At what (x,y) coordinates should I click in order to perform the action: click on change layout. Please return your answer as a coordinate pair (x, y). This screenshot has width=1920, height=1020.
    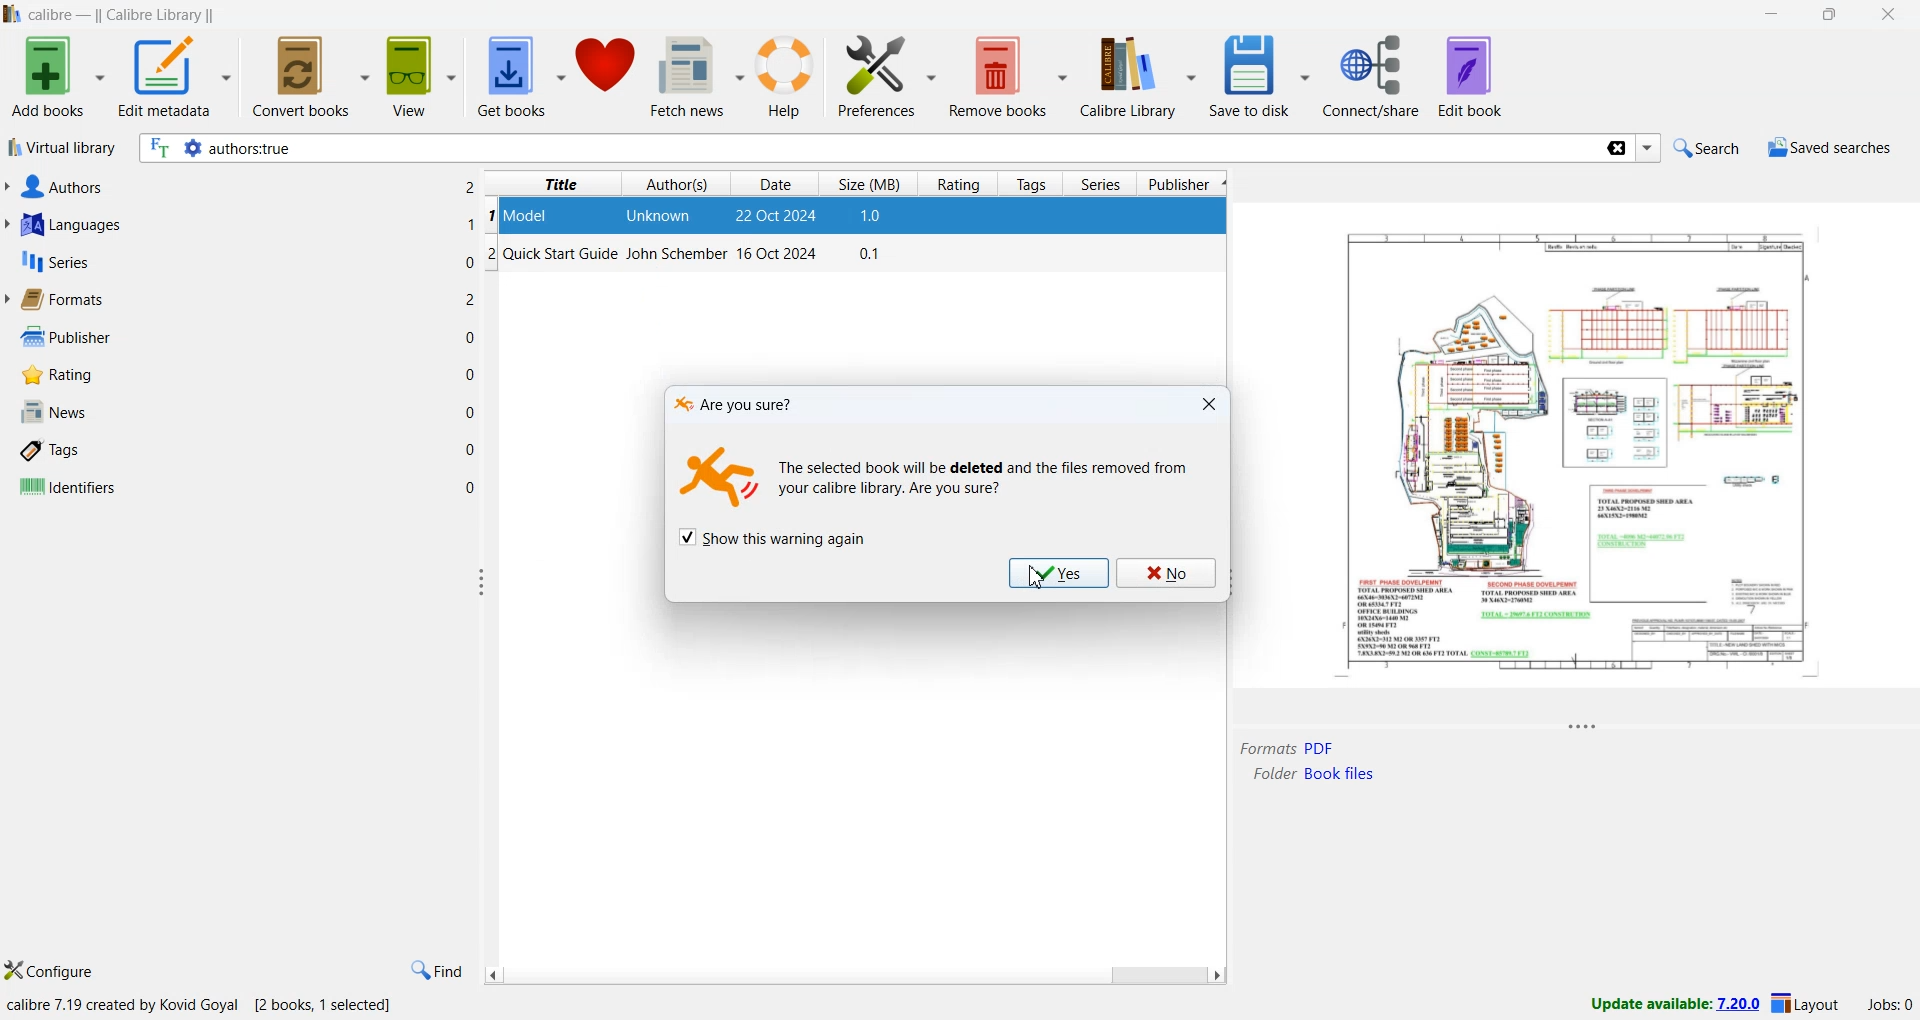
    Looking at the image, I should click on (1805, 1007).